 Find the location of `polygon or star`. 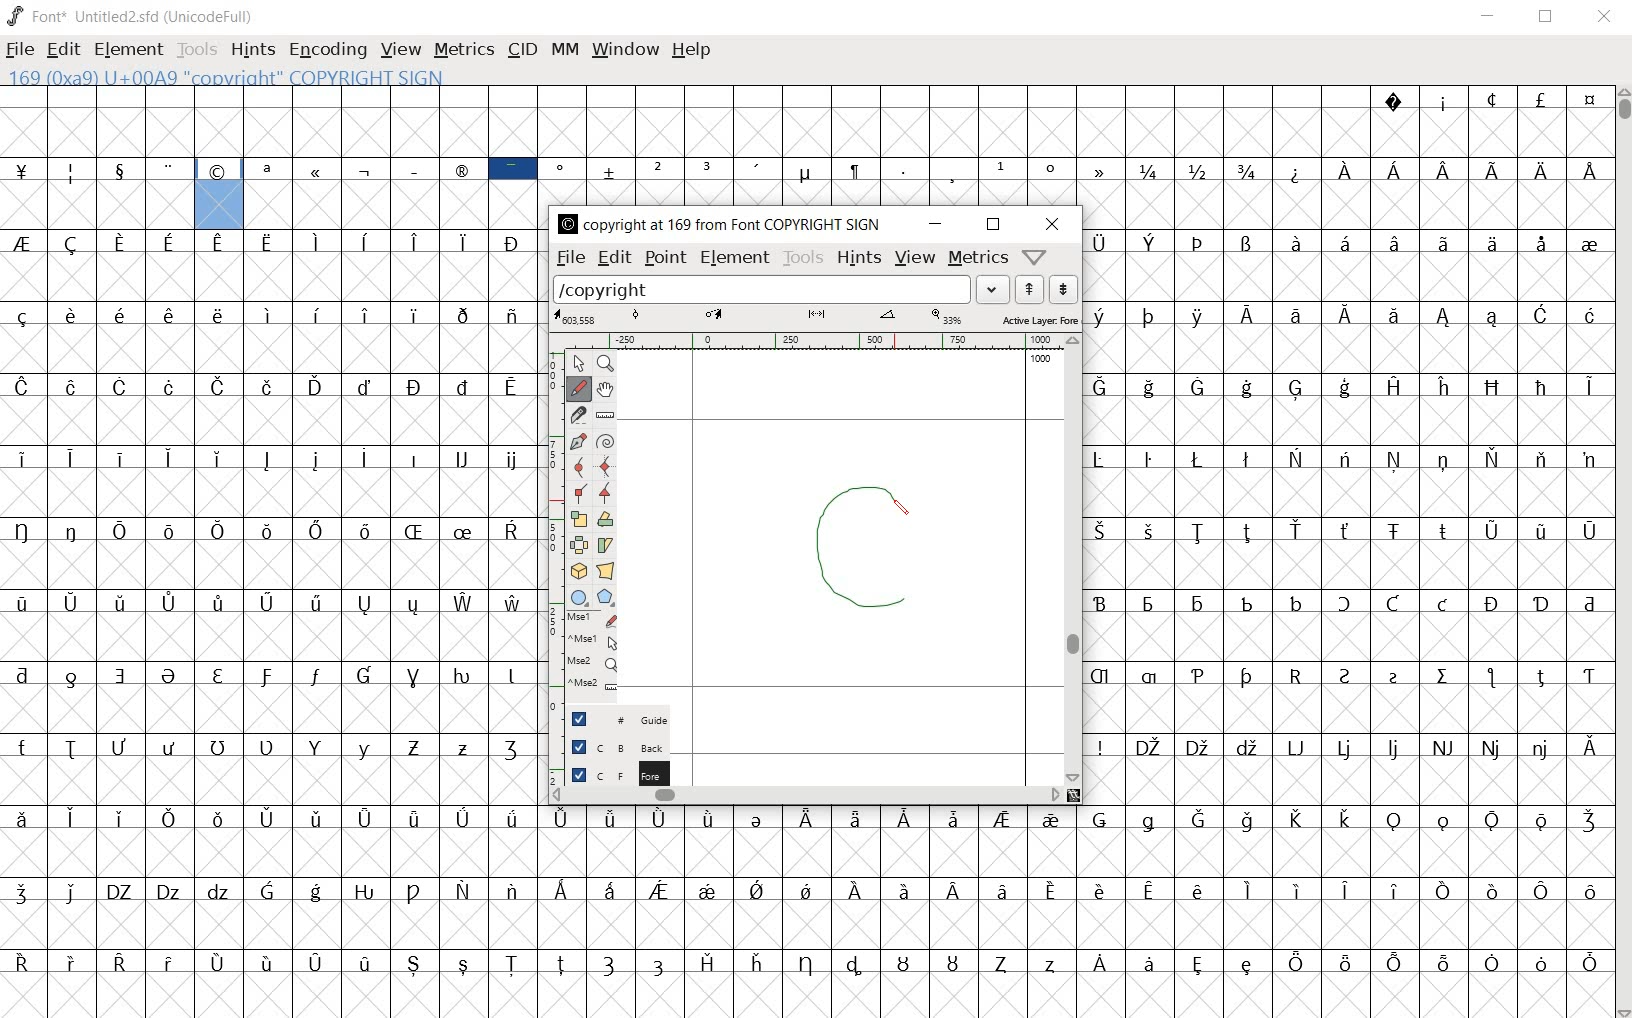

polygon or star is located at coordinates (605, 598).